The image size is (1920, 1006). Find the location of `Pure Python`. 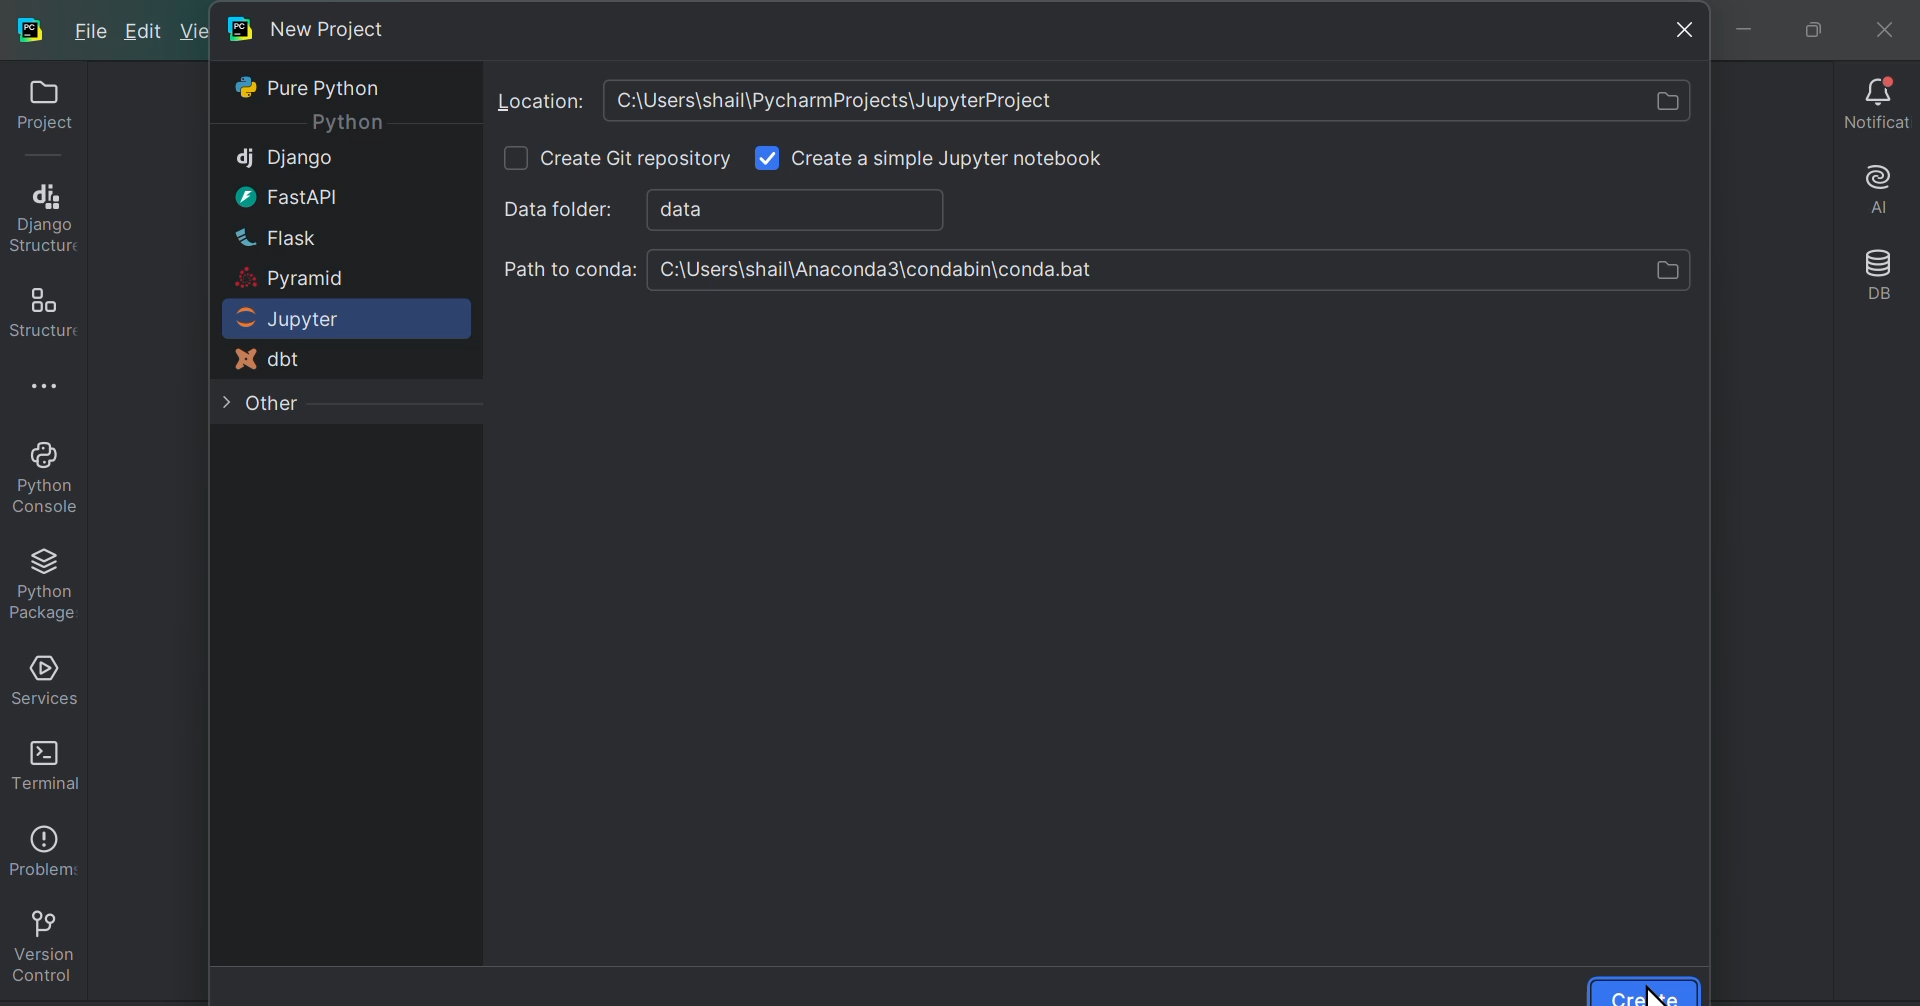

Pure Python is located at coordinates (315, 91).